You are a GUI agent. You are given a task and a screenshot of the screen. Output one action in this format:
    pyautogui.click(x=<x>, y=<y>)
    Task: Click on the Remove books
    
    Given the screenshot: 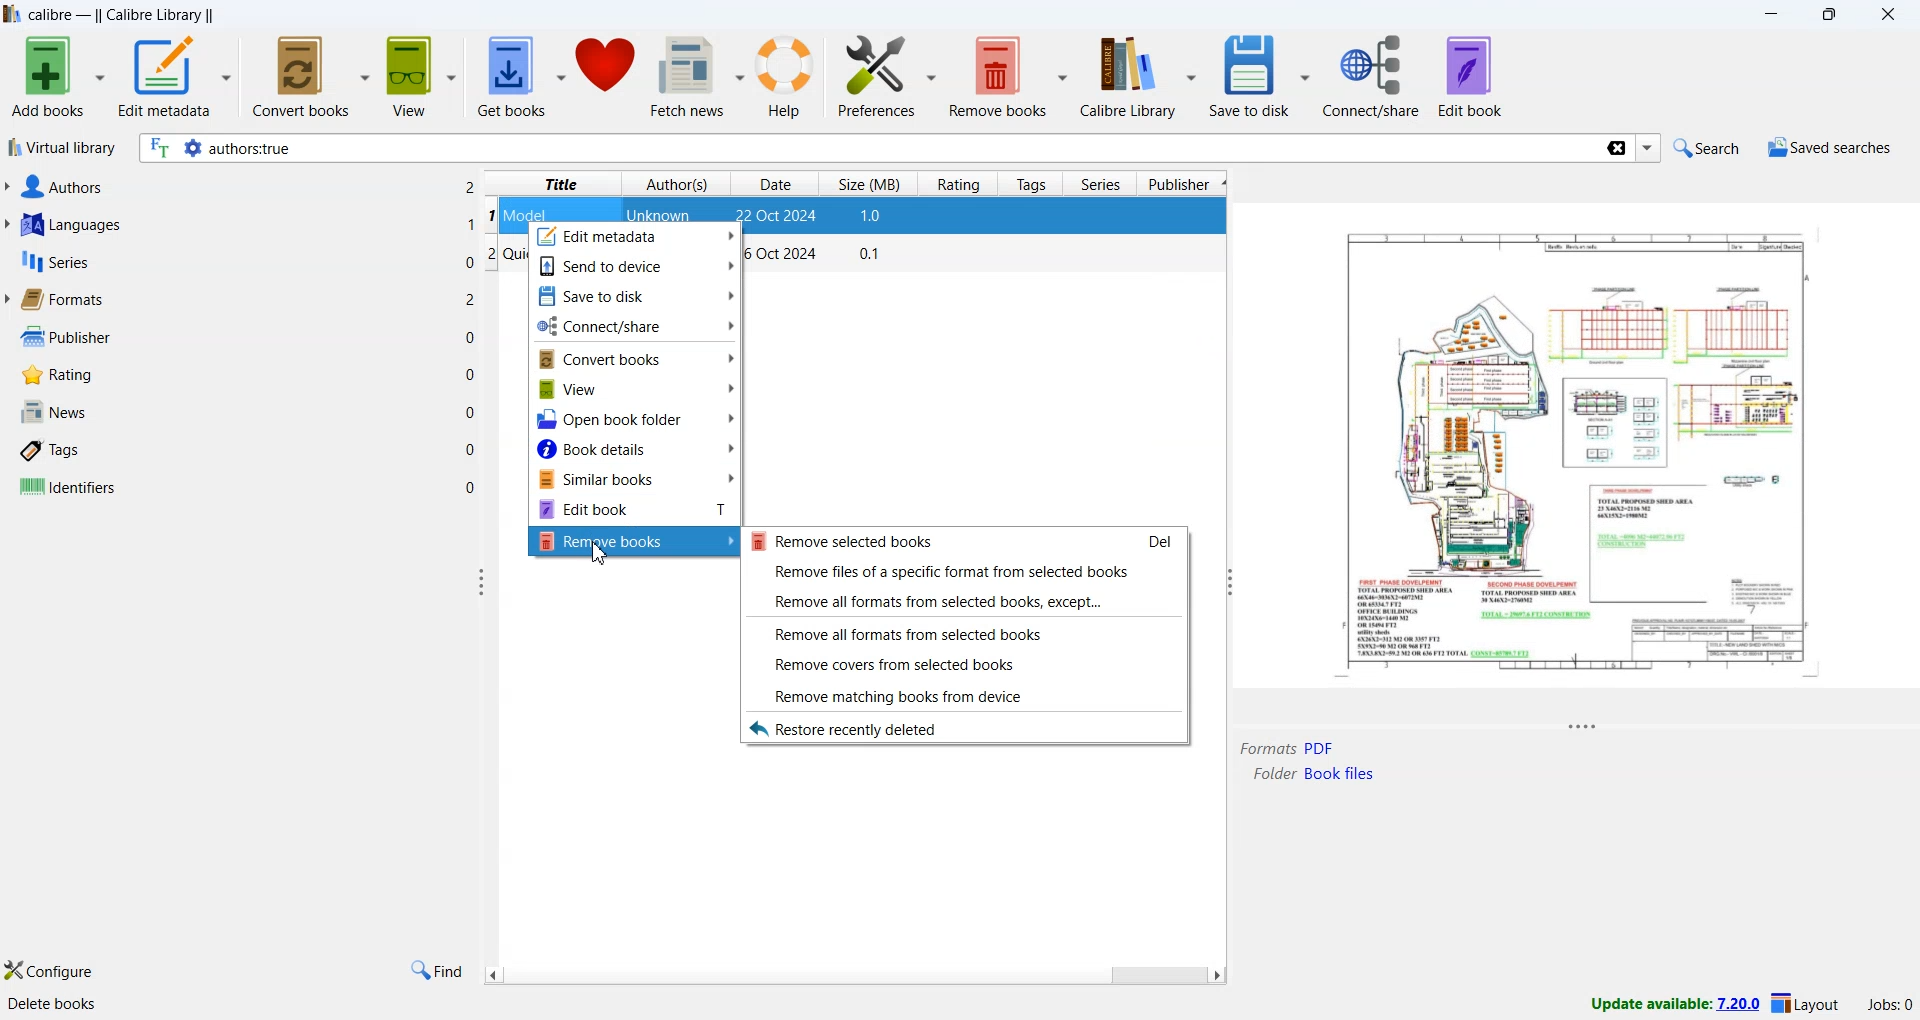 What is the action you would take?
    pyautogui.click(x=635, y=541)
    